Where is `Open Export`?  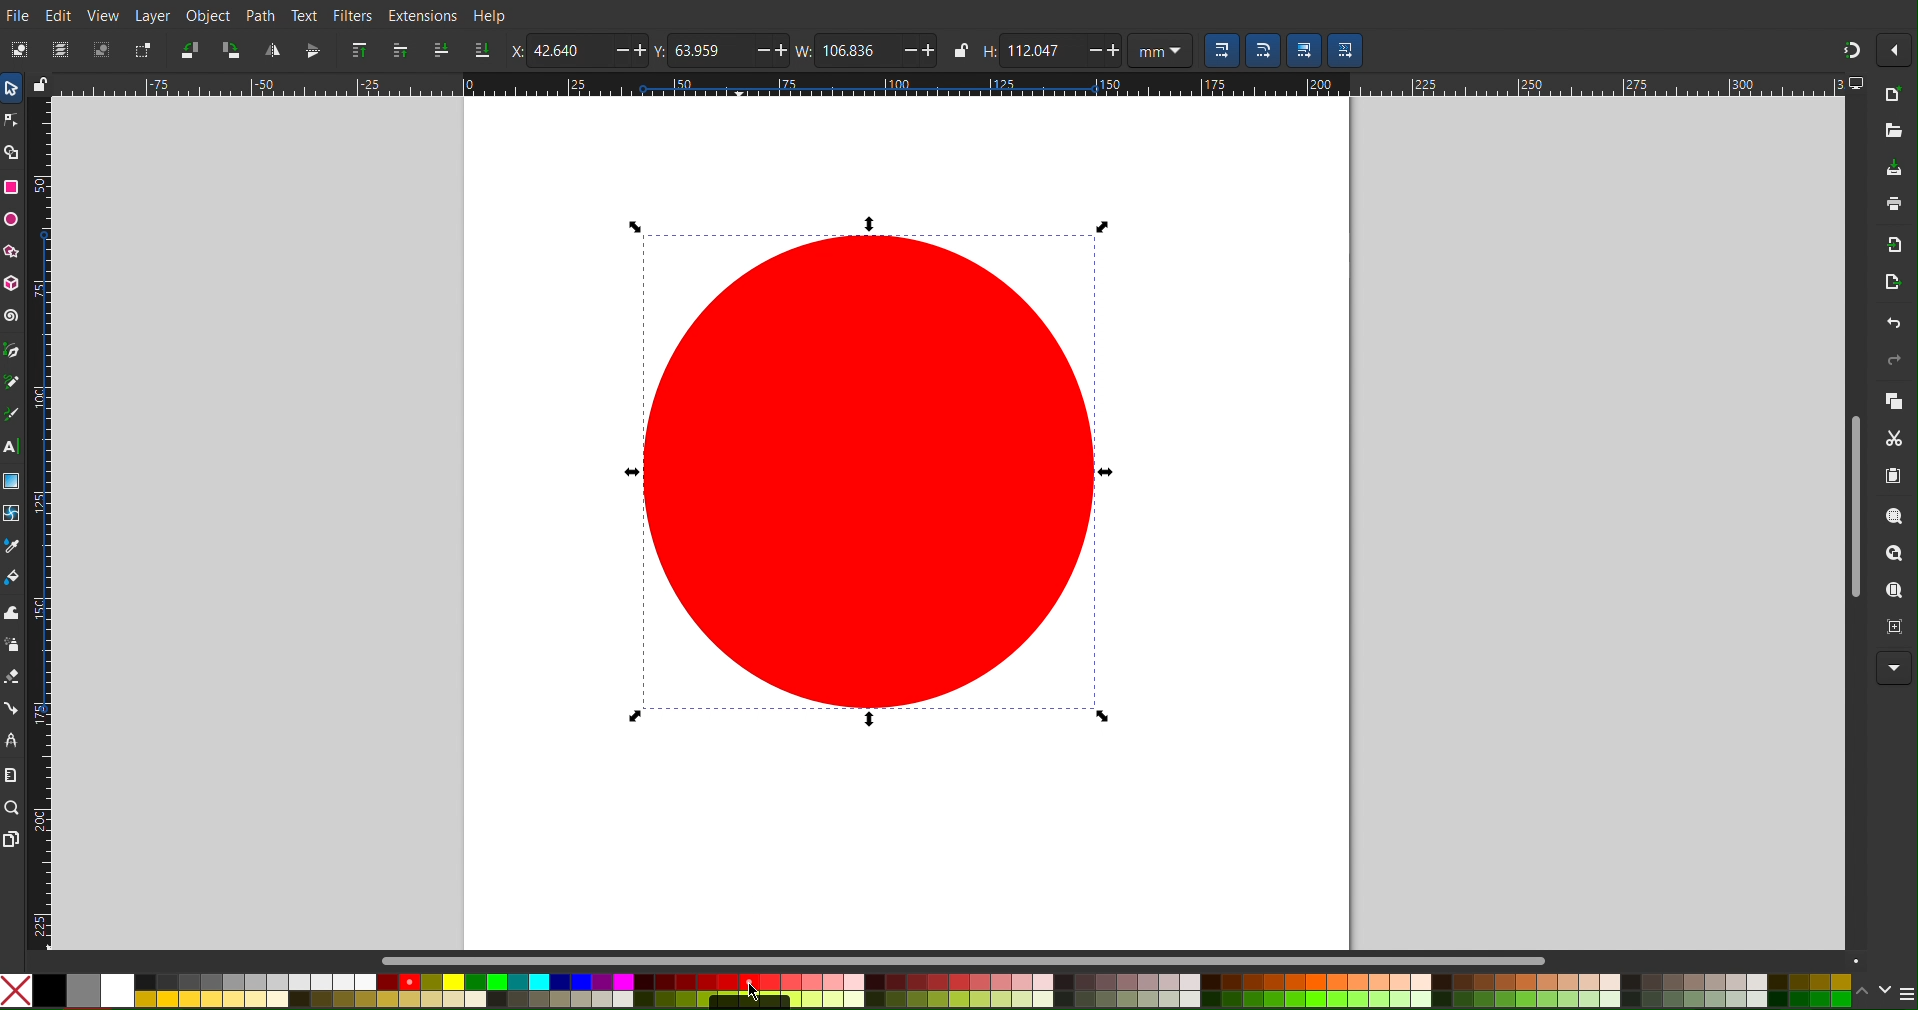 Open Export is located at coordinates (1892, 284).